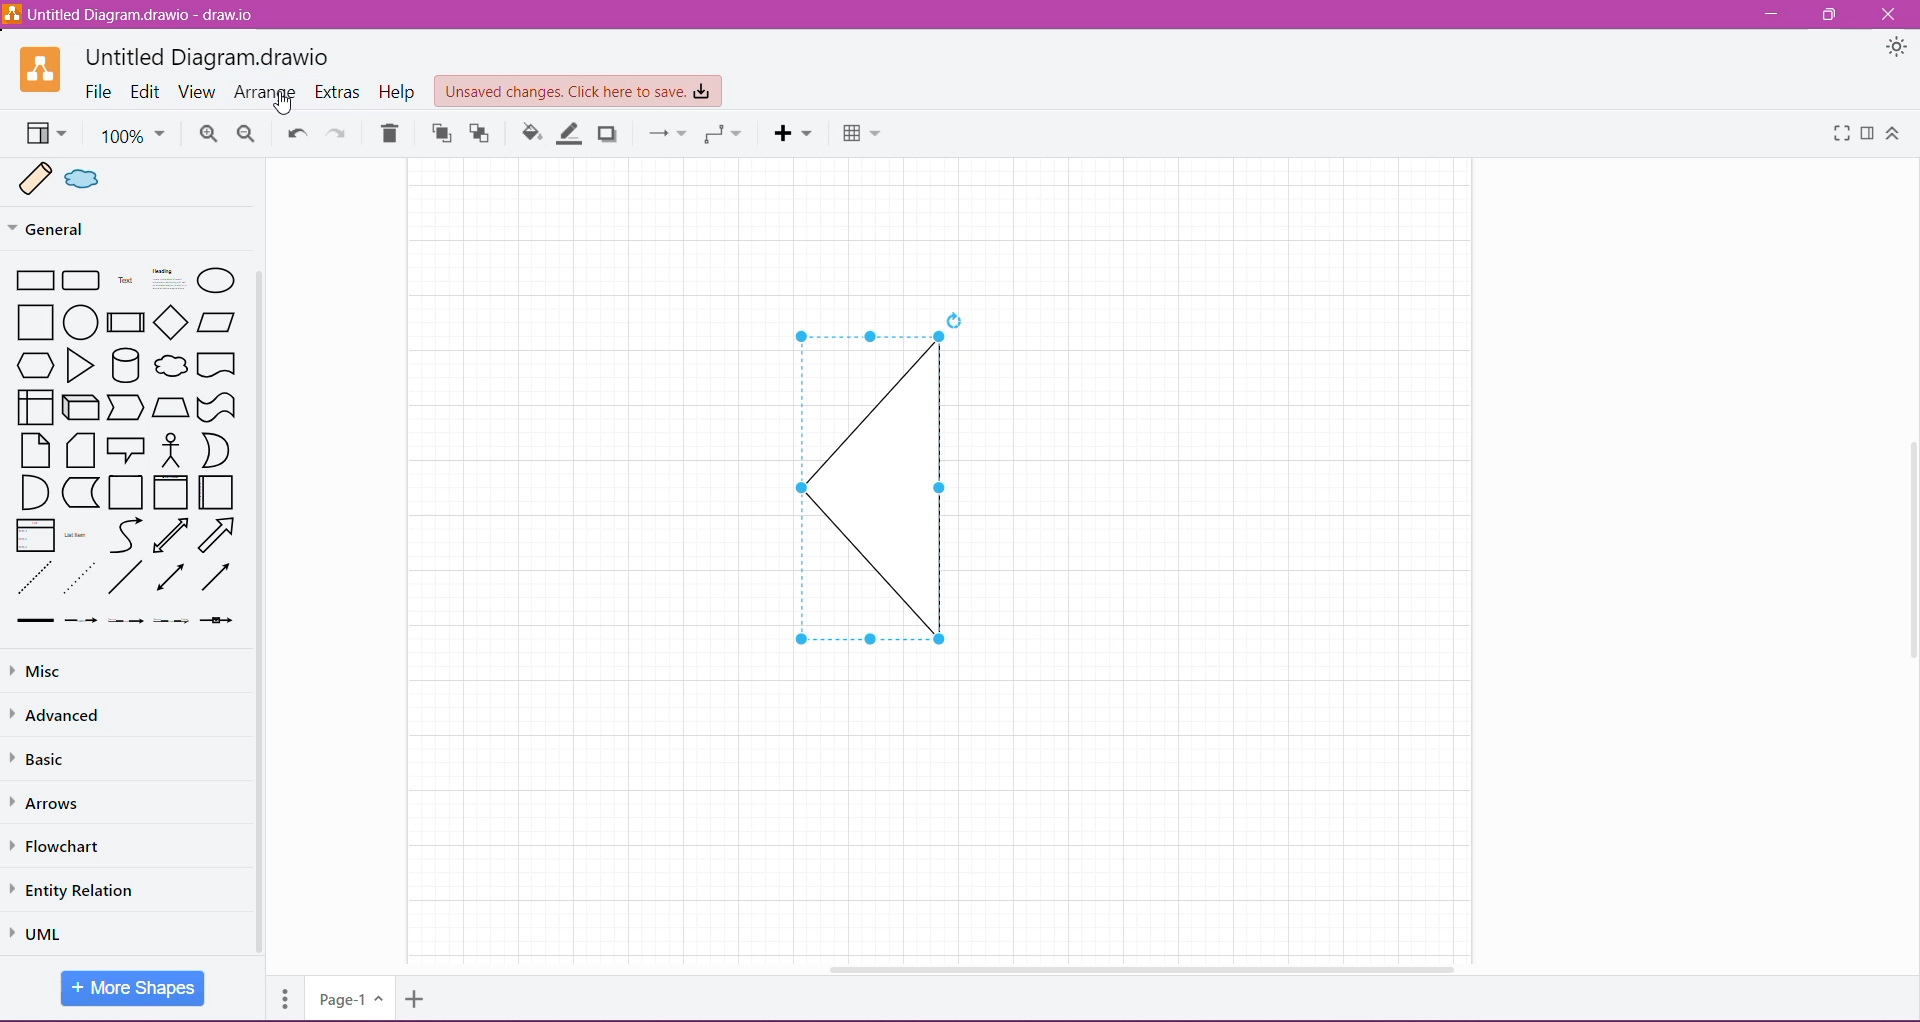 The image size is (1920, 1022). I want to click on Application Logo, so click(43, 70).